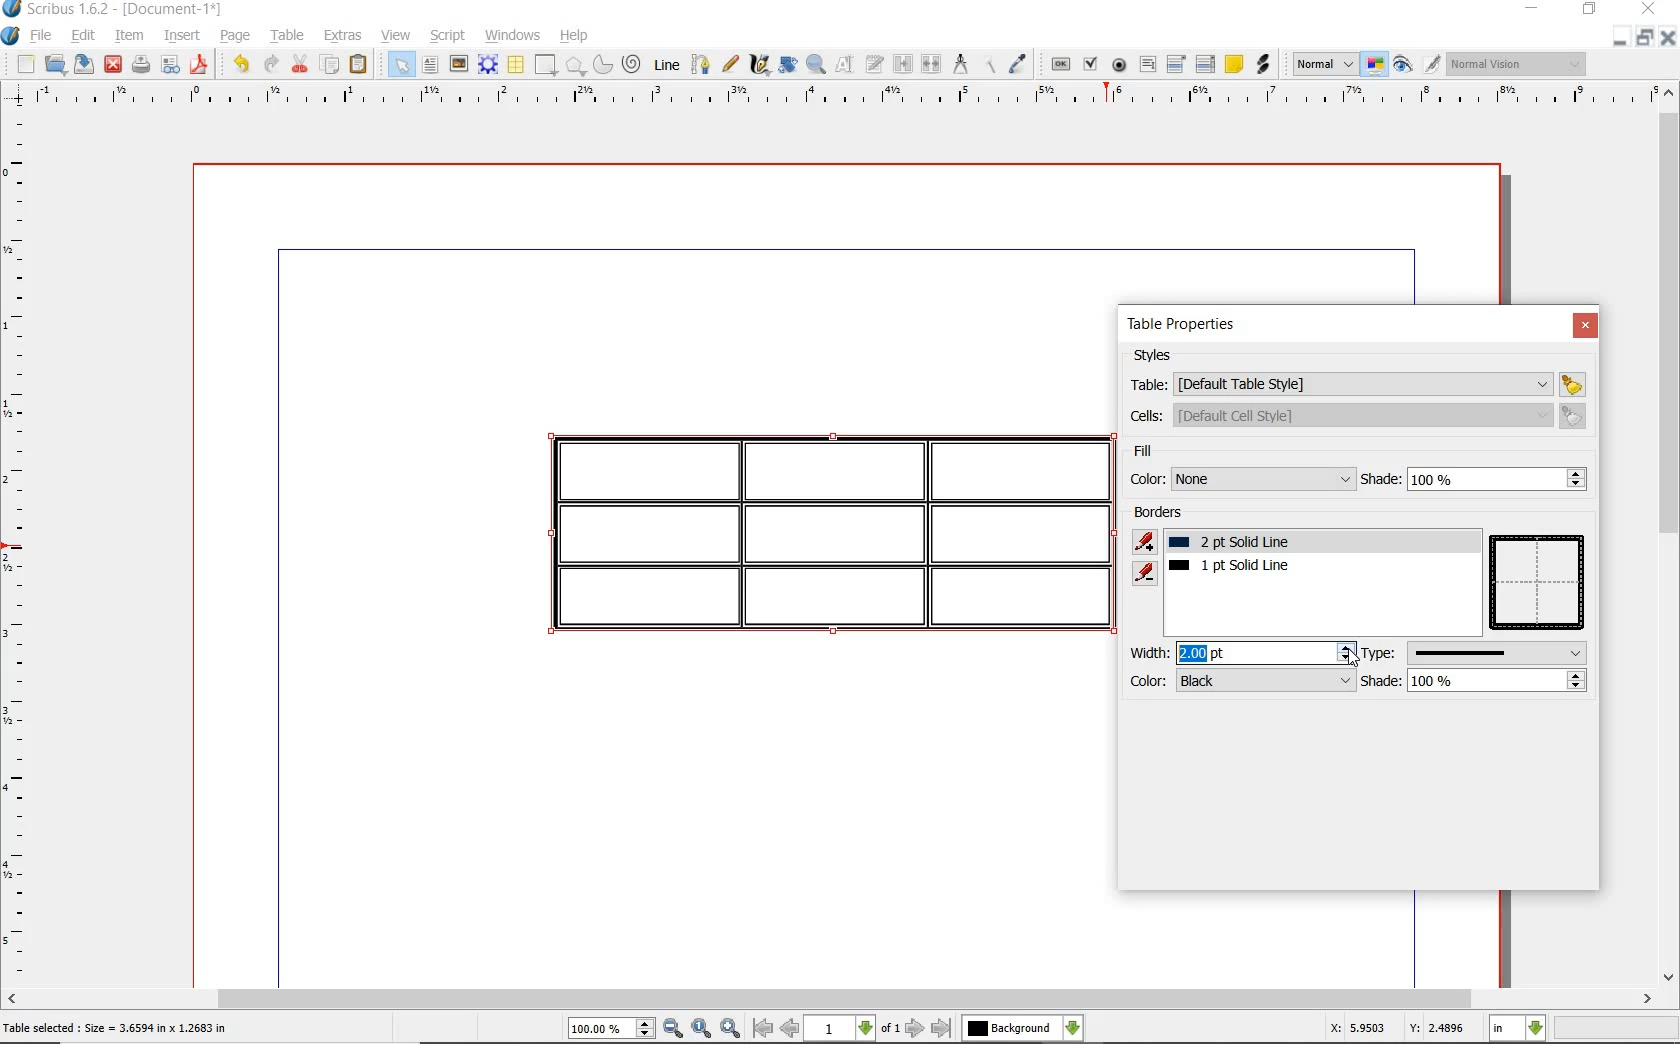 Image resolution: width=1680 pixels, height=1044 pixels. I want to click on page, so click(236, 37).